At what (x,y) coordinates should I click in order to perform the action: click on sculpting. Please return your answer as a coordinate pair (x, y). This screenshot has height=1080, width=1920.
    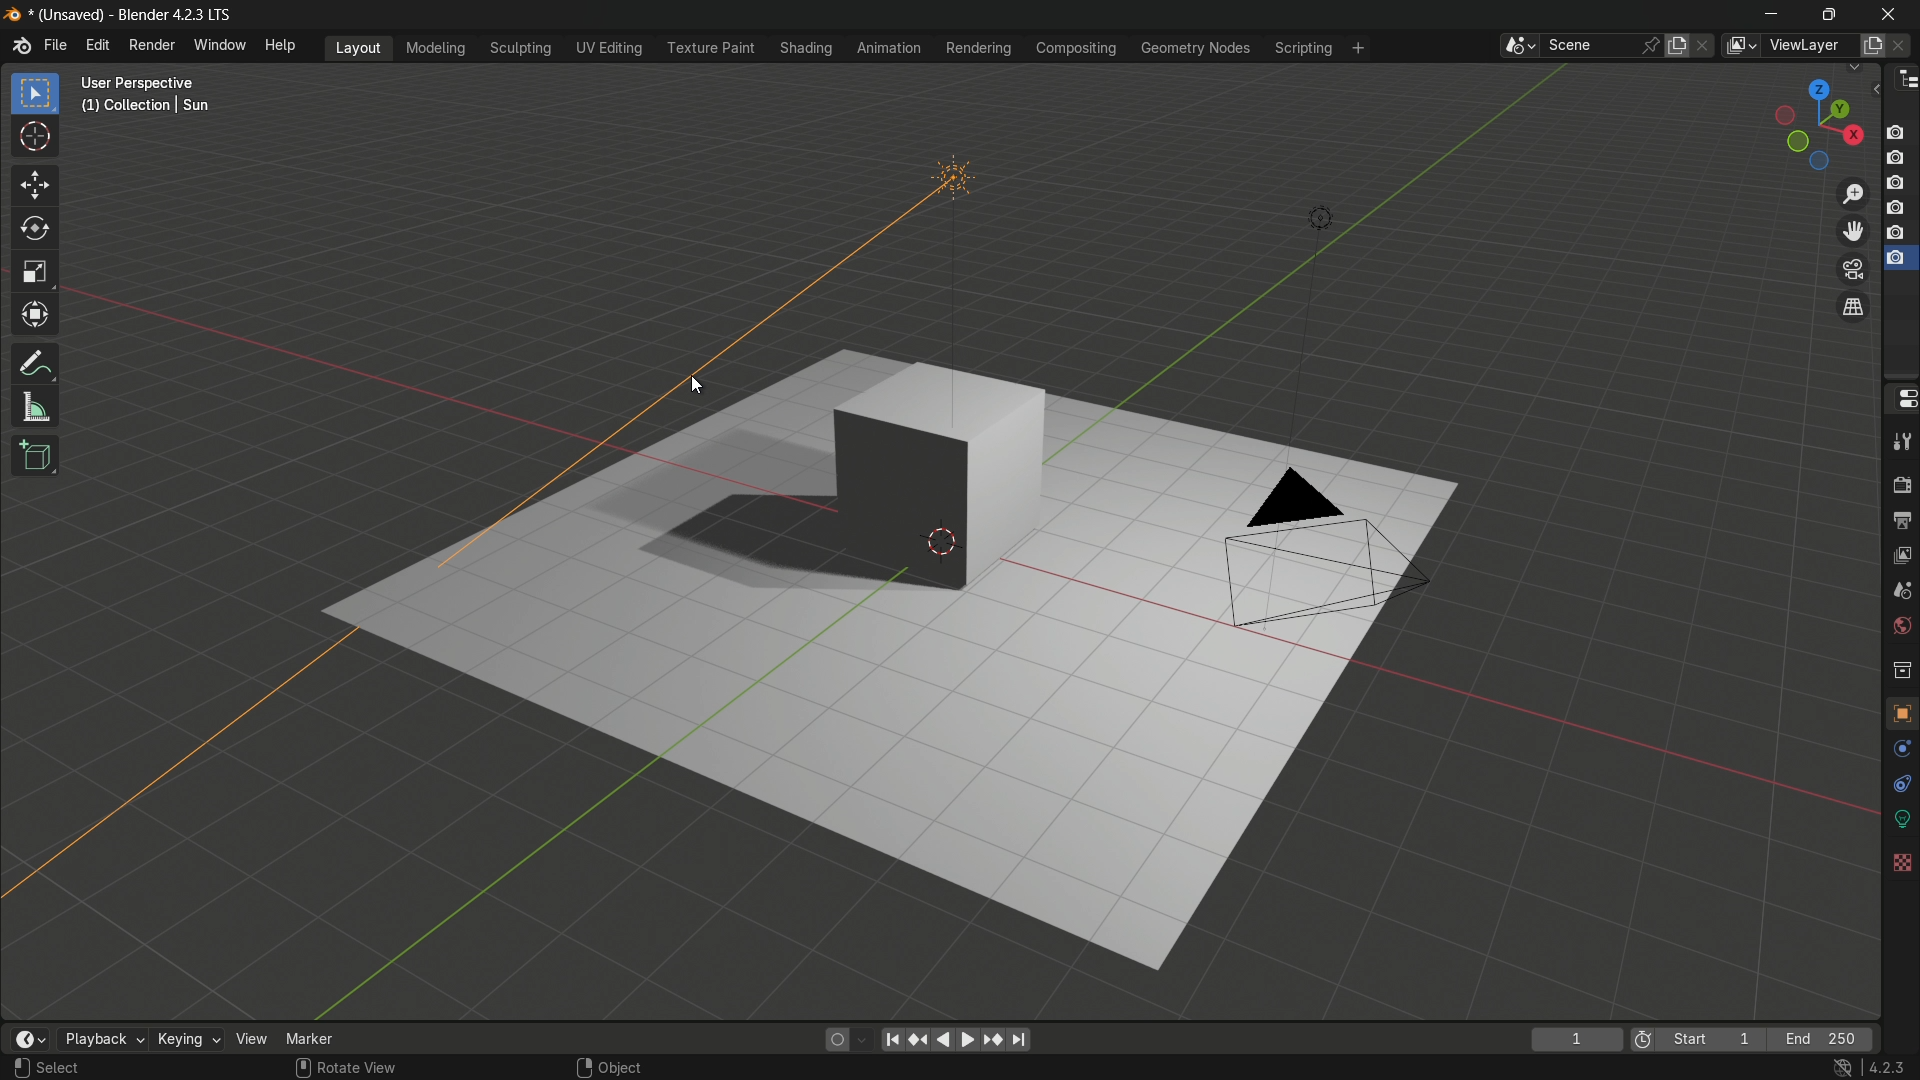
    Looking at the image, I should click on (519, 49).